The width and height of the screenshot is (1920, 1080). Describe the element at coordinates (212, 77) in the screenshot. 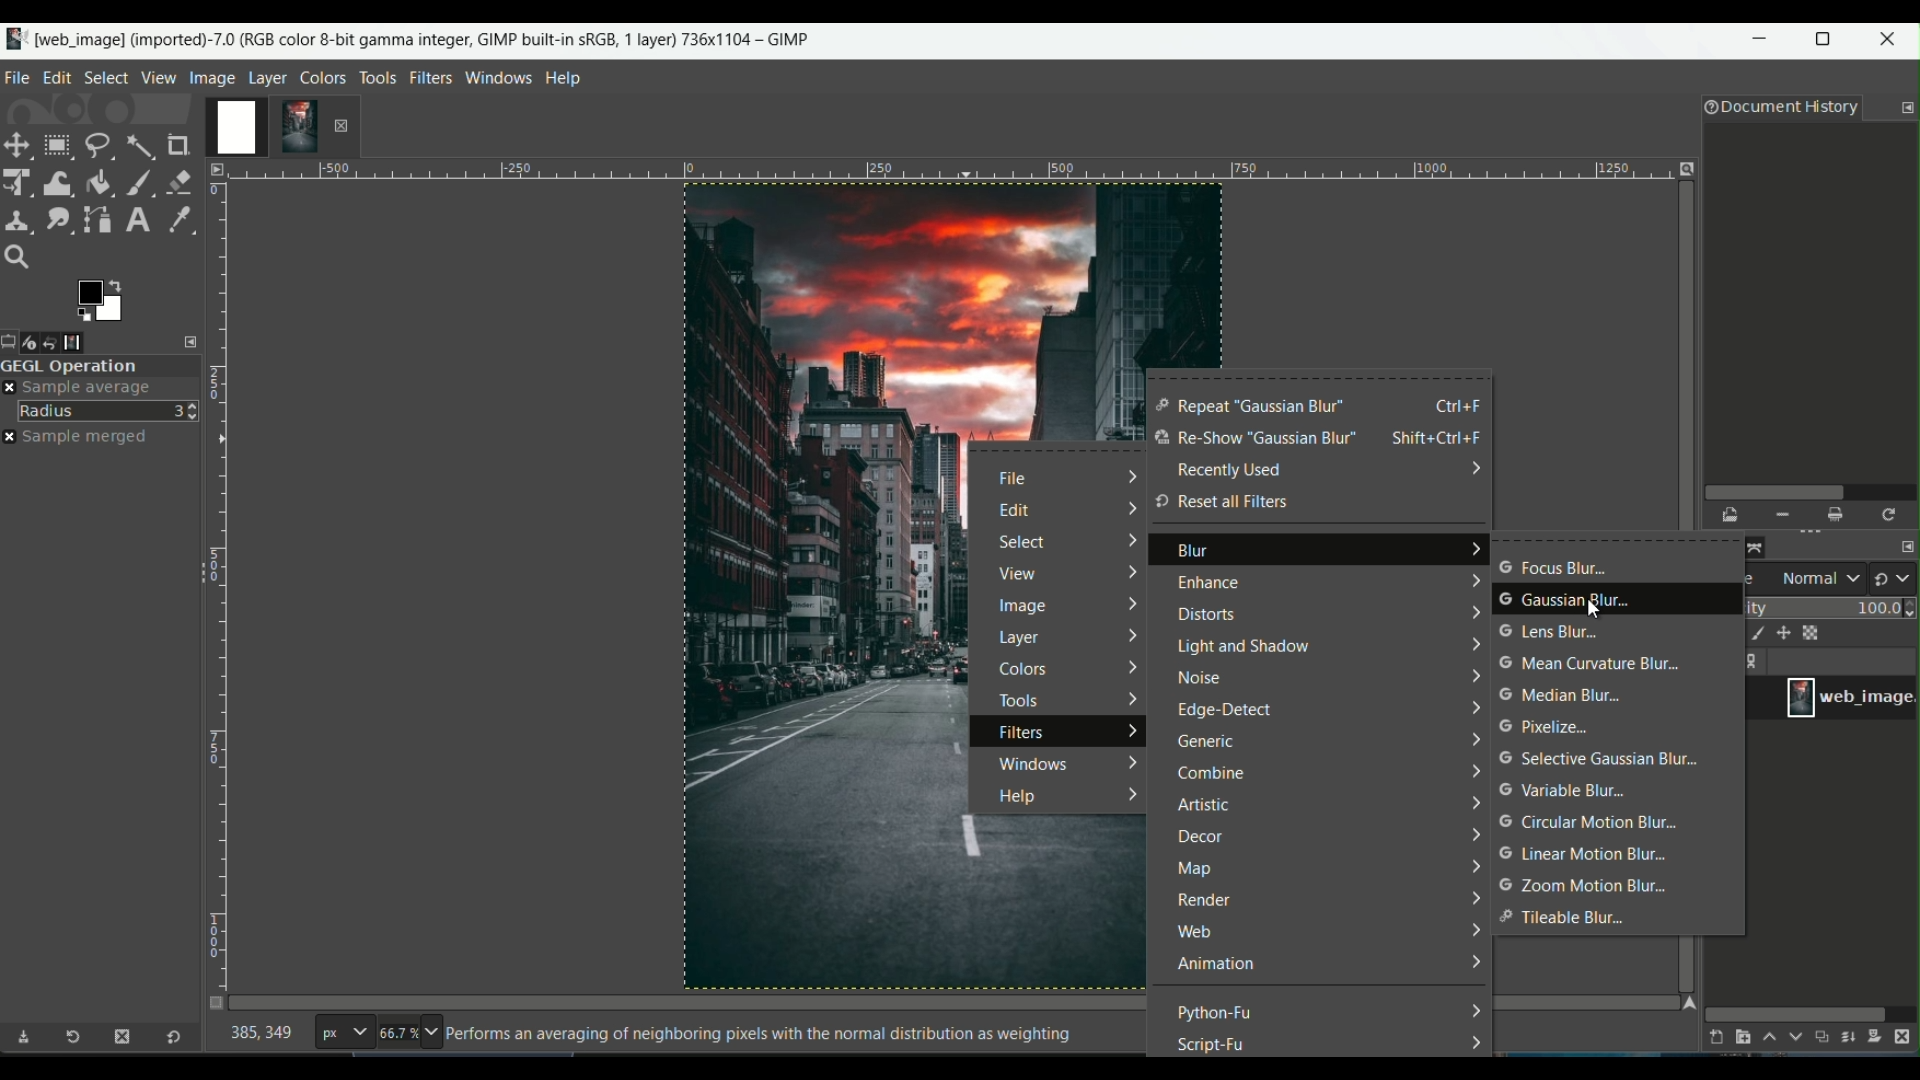

I see `image tab` at that location.